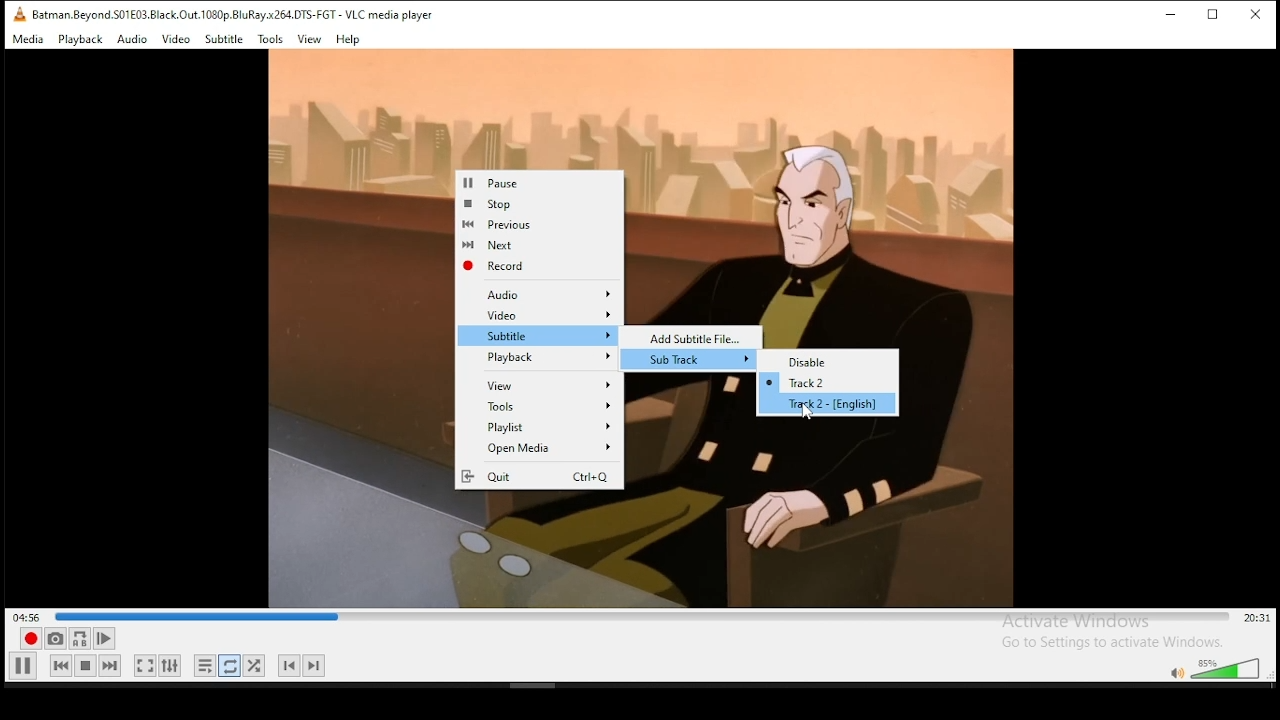 This screenshot has width=1280, height=720. What do you see at coordinates (643, 616) in the screenshot?
I see `progress bar` at bounding box center [643, 616].